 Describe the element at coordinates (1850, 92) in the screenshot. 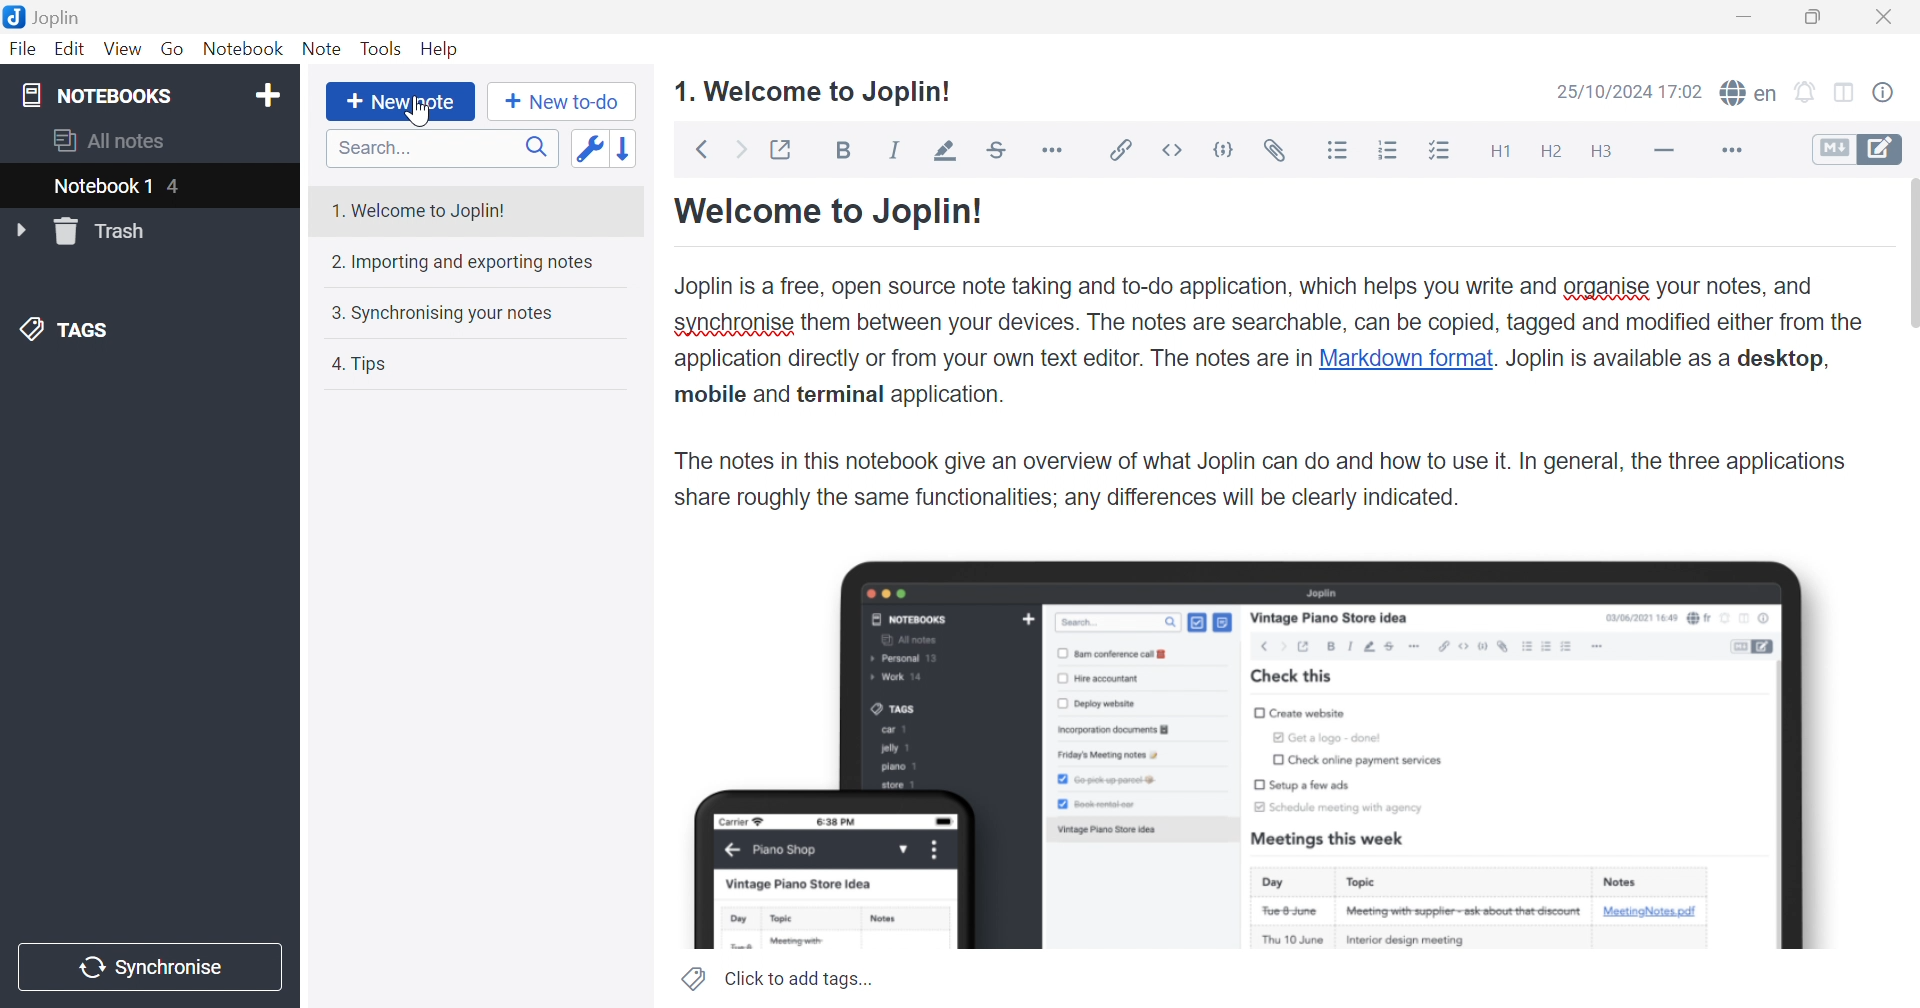

I see `Toggle editor layout` at that location.